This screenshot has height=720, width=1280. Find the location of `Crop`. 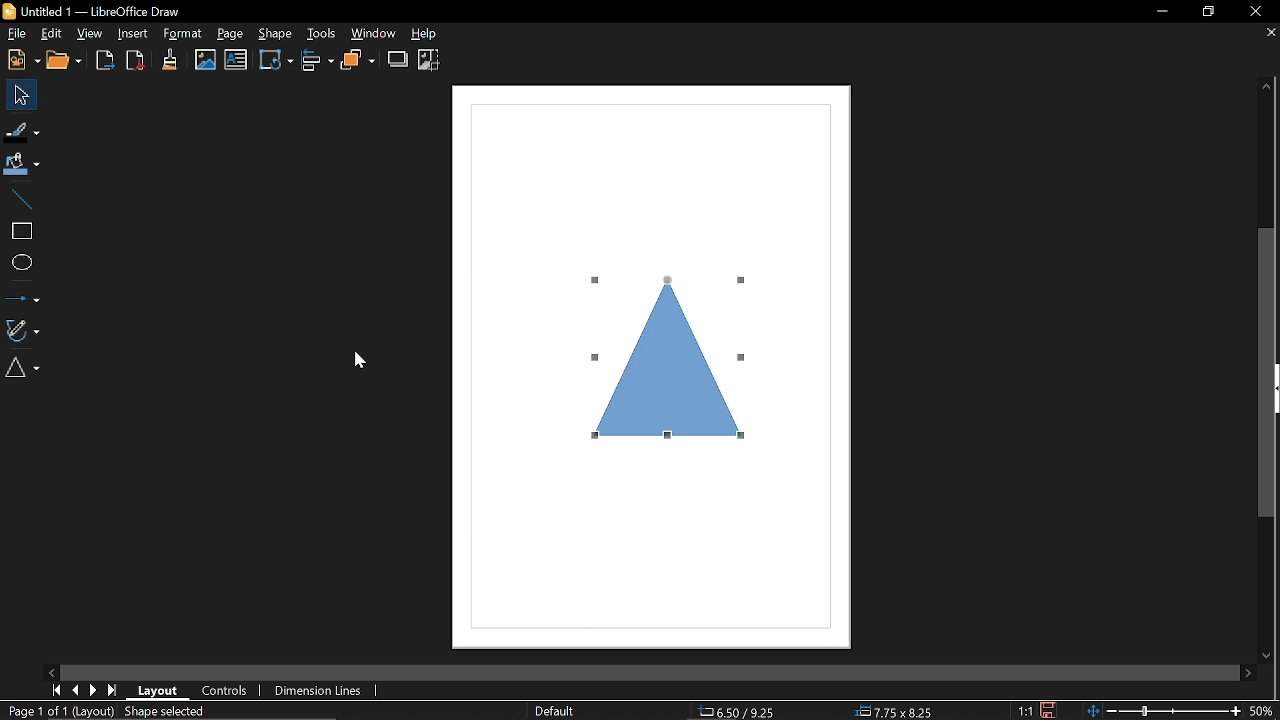

Crop is located at coordinates (429, 60).